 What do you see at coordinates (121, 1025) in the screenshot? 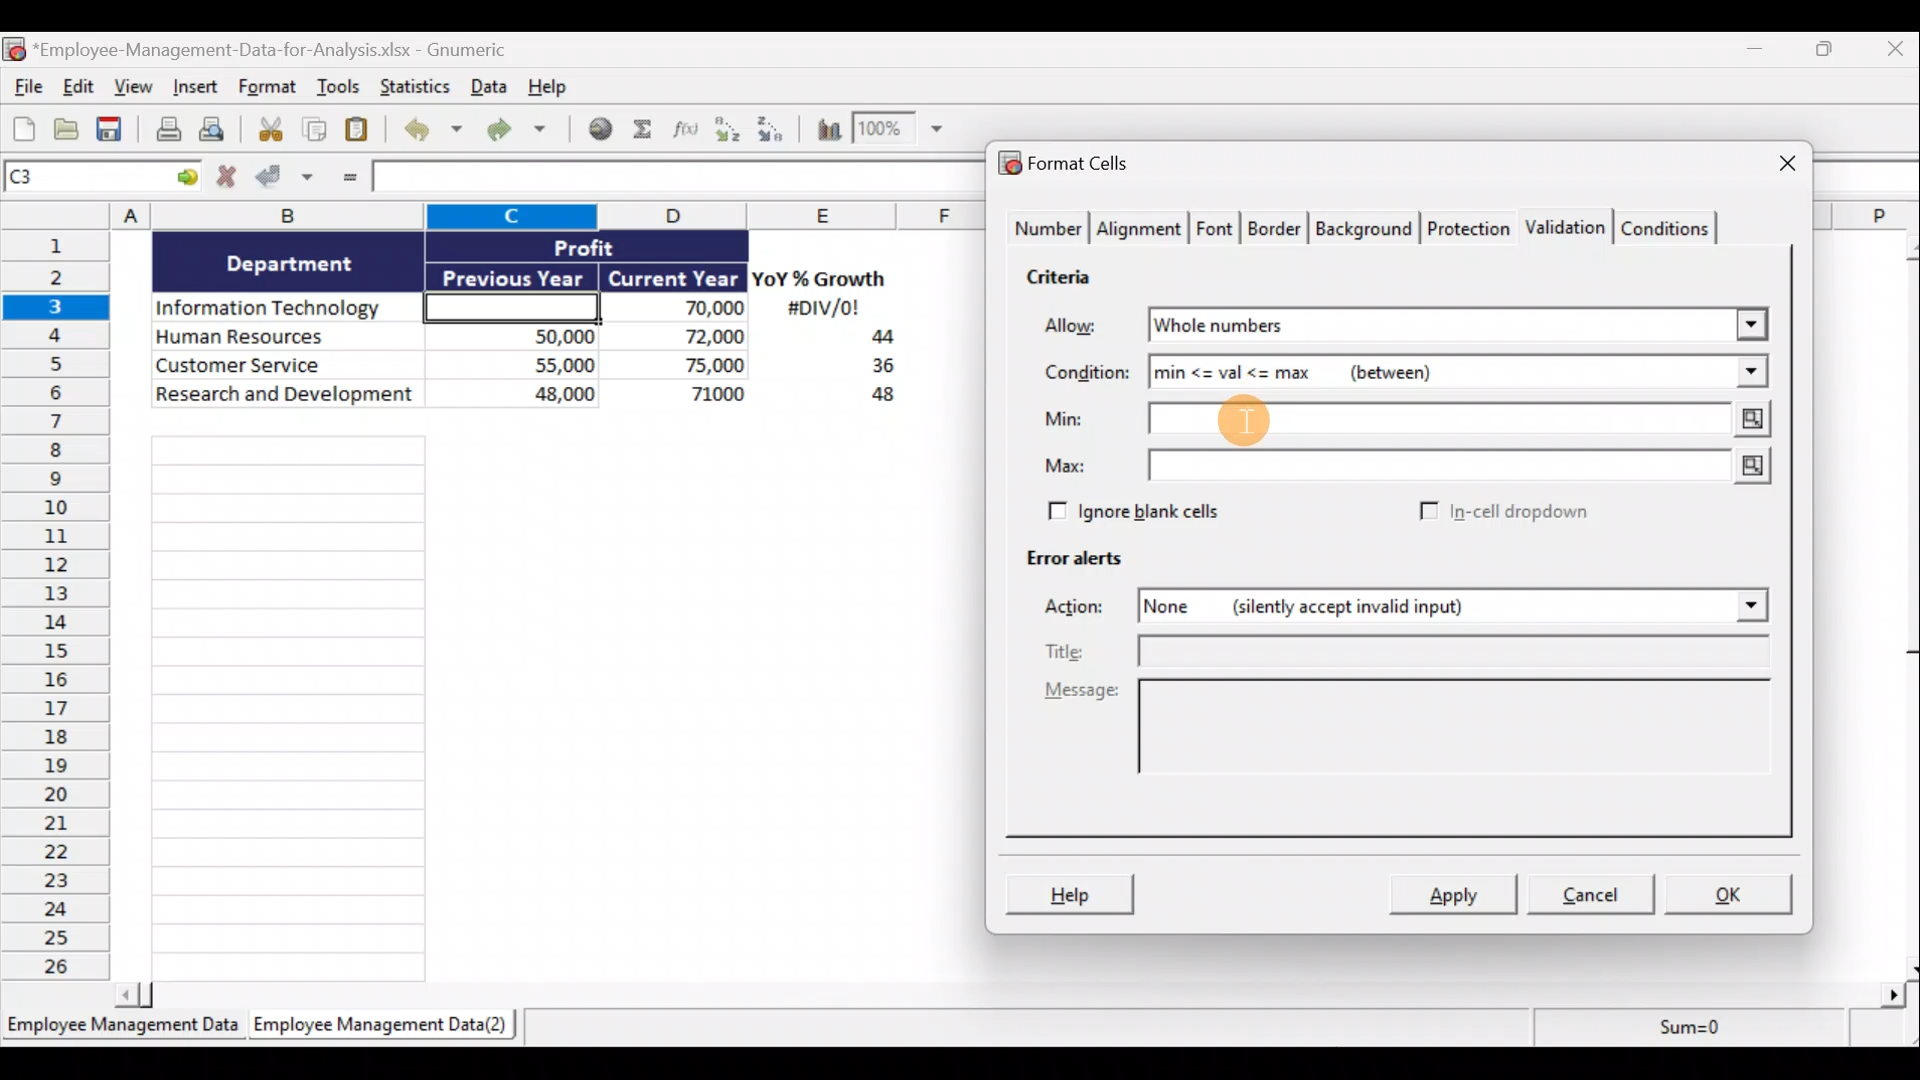
I see `Employee Management Data` at bounding box center [121, 1025].